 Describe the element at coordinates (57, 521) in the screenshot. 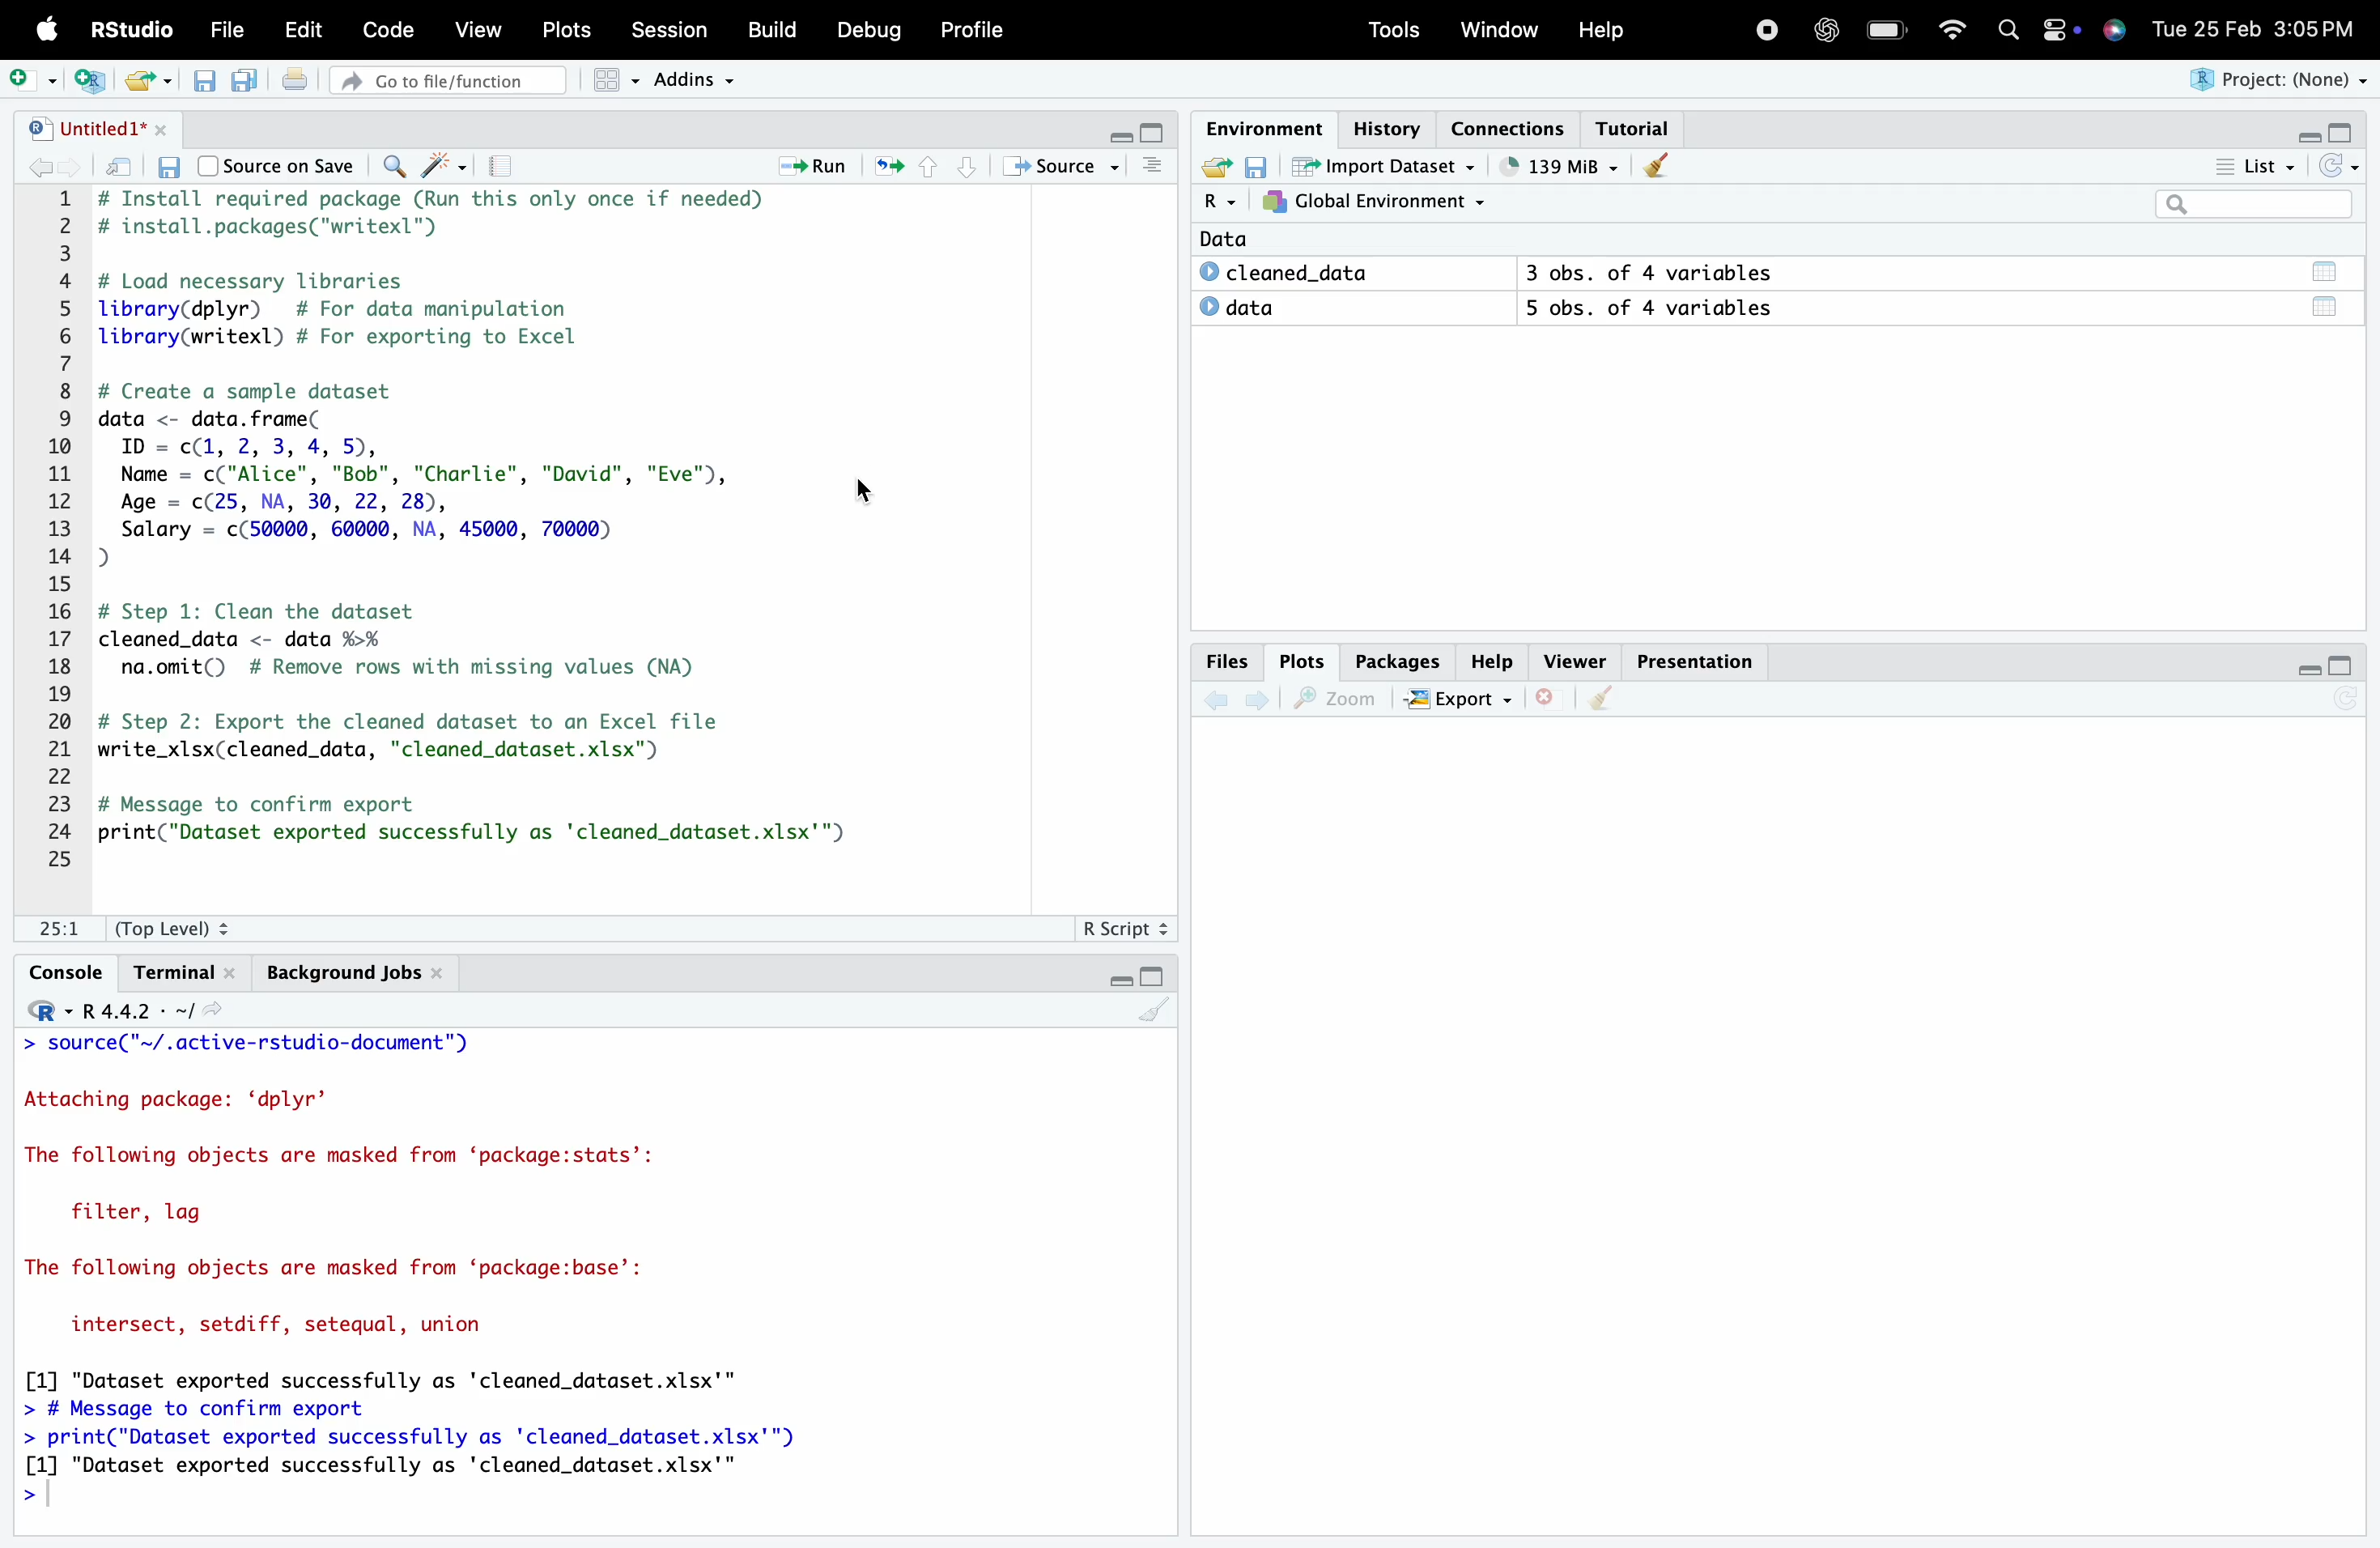

I see `1 2 3 4 5 6 7 8 9 10 11 12 13 14 15 16 17 18 19 20 21 22 23 24` at that location.